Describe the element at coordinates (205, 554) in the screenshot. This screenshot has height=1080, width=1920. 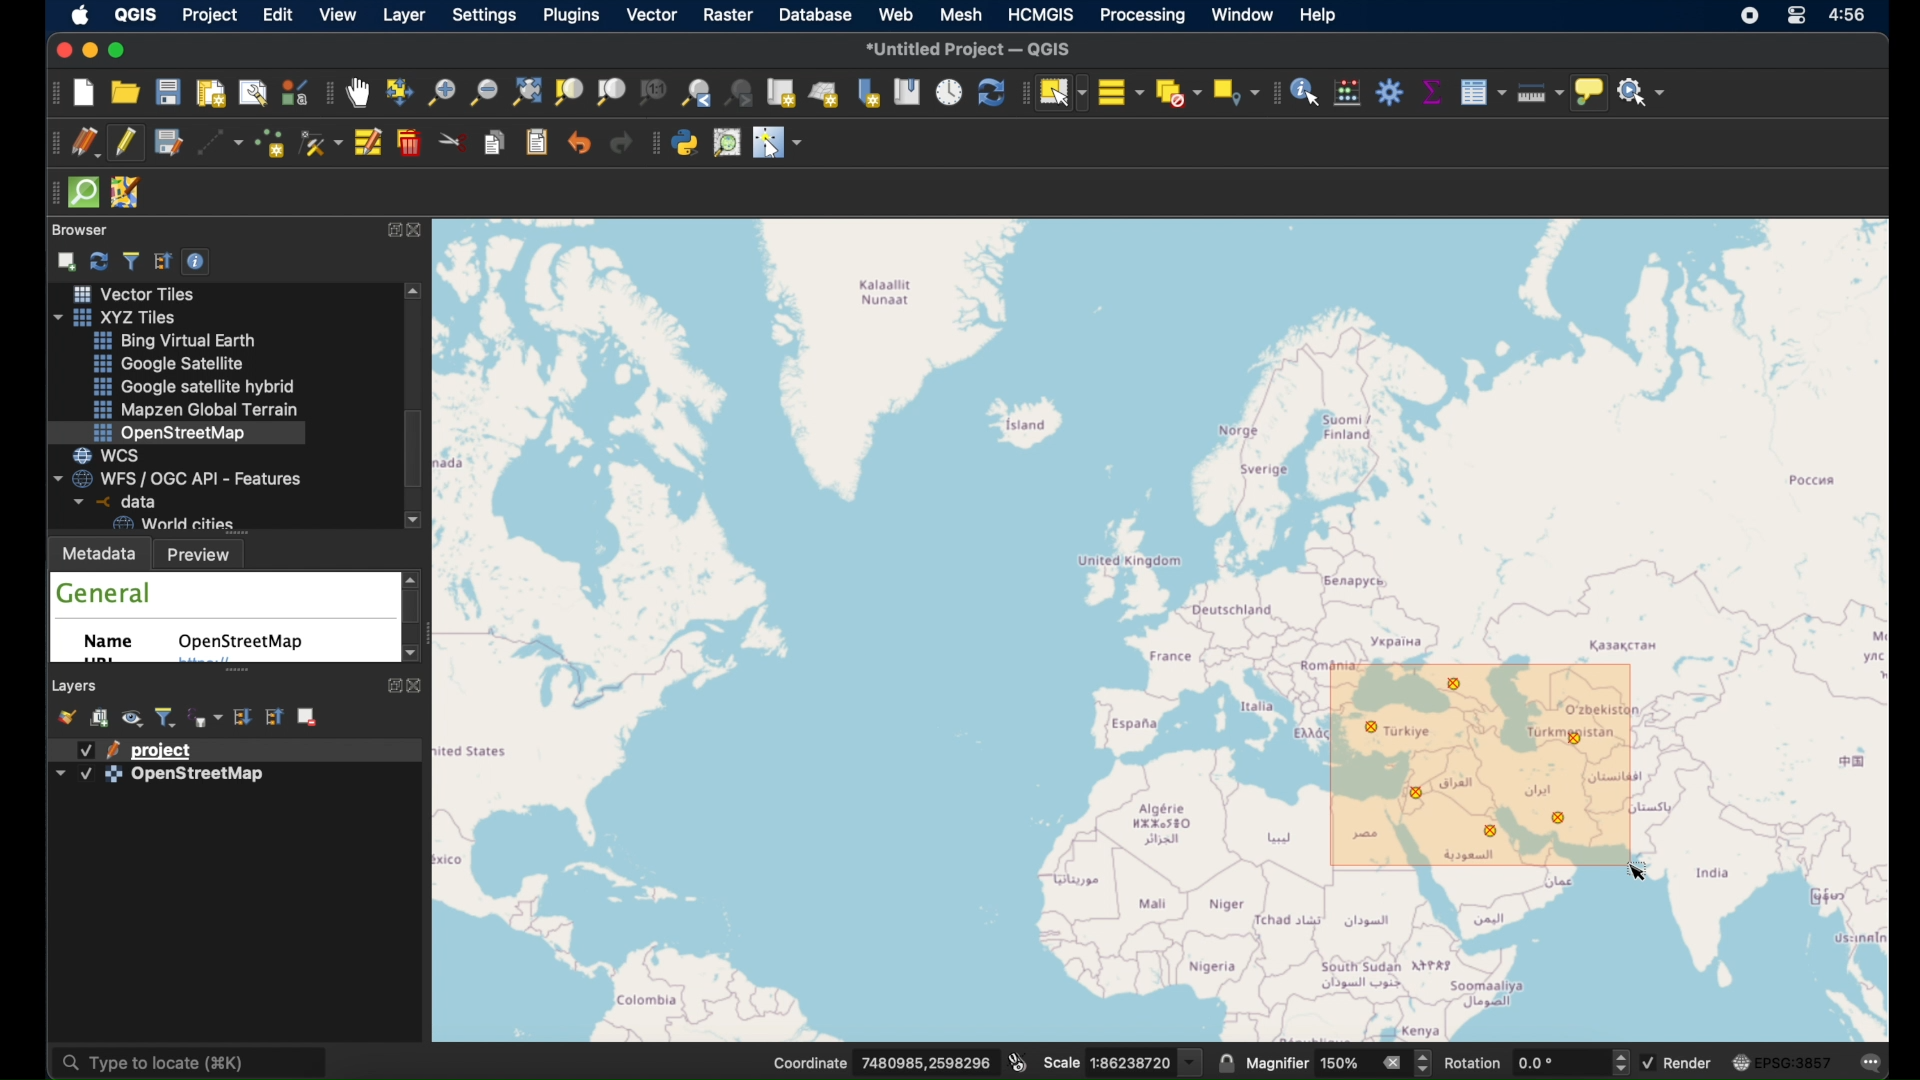
I see `preview` at that location.